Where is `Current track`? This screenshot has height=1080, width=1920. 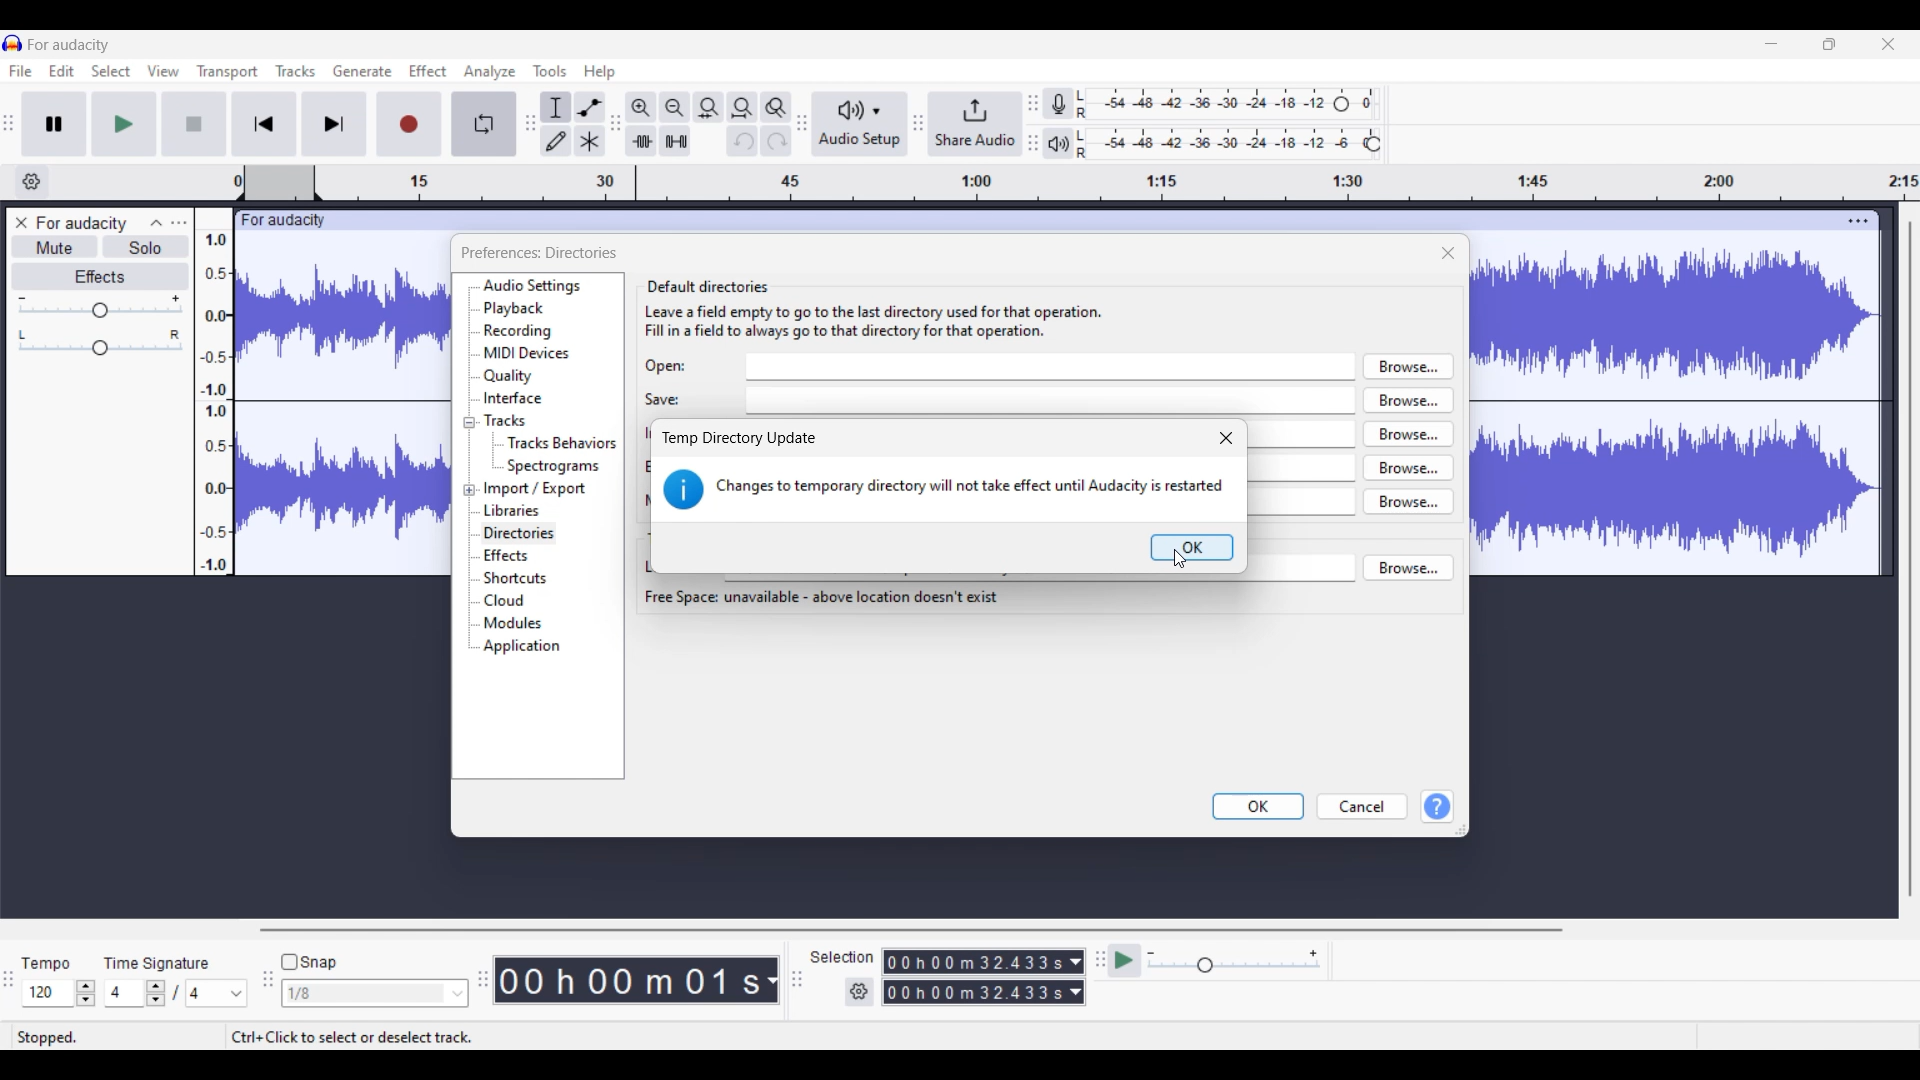
Current track is located at coordinates (1658, 392).